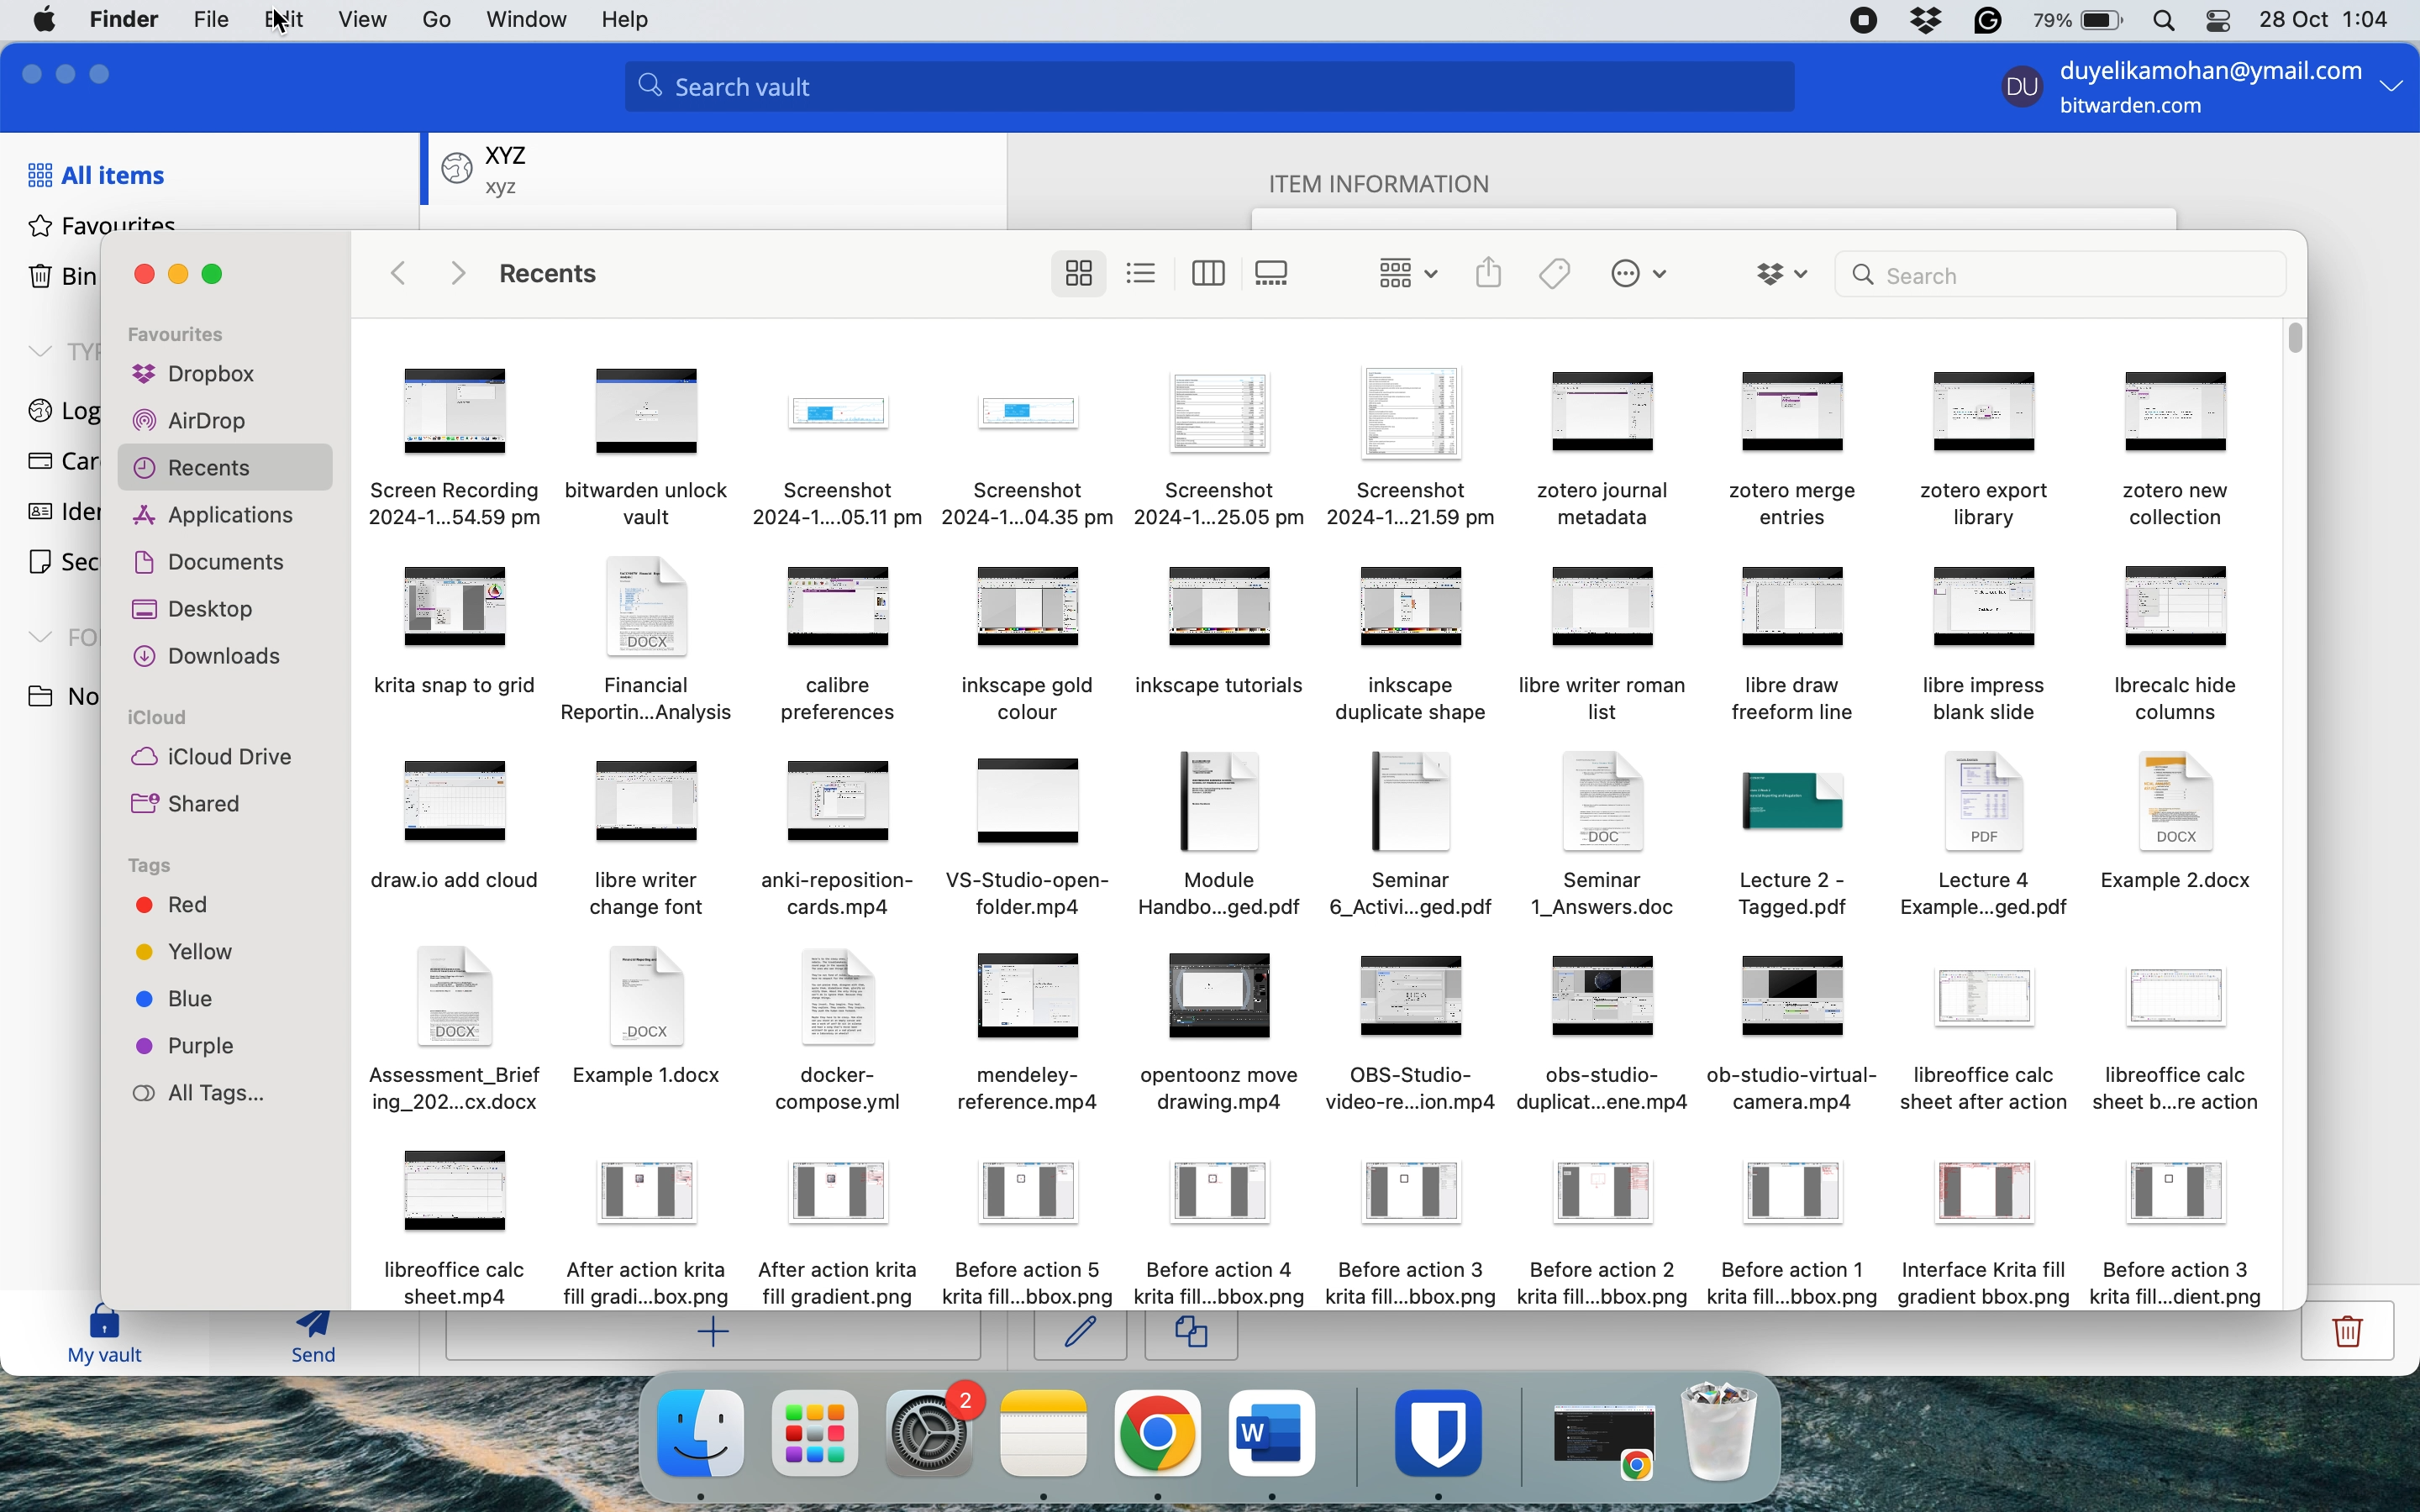 Image resolution: width=2420 pixels, height=1512 pixels. I want to click on downloads, so click(214, 658).